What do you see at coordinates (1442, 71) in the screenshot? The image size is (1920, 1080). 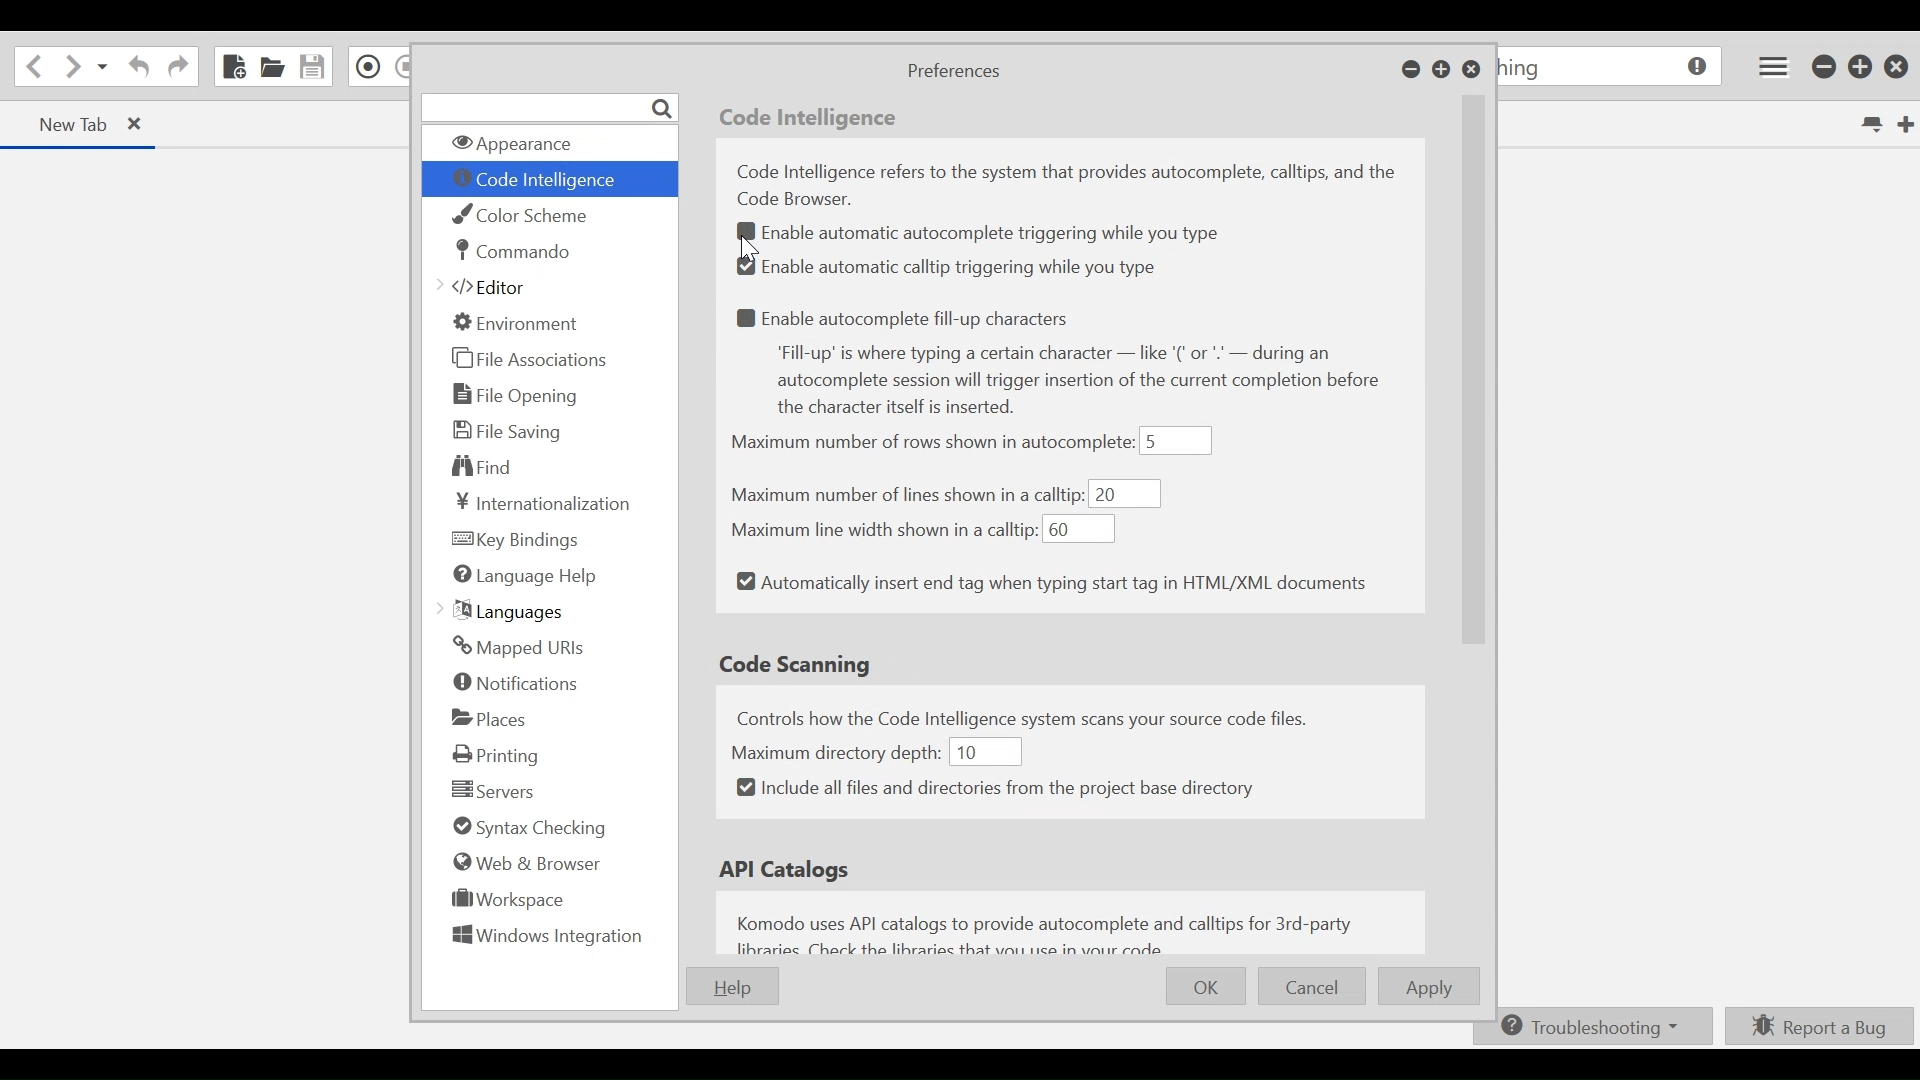 I see `Restore` at bounding box center [1442, 71].